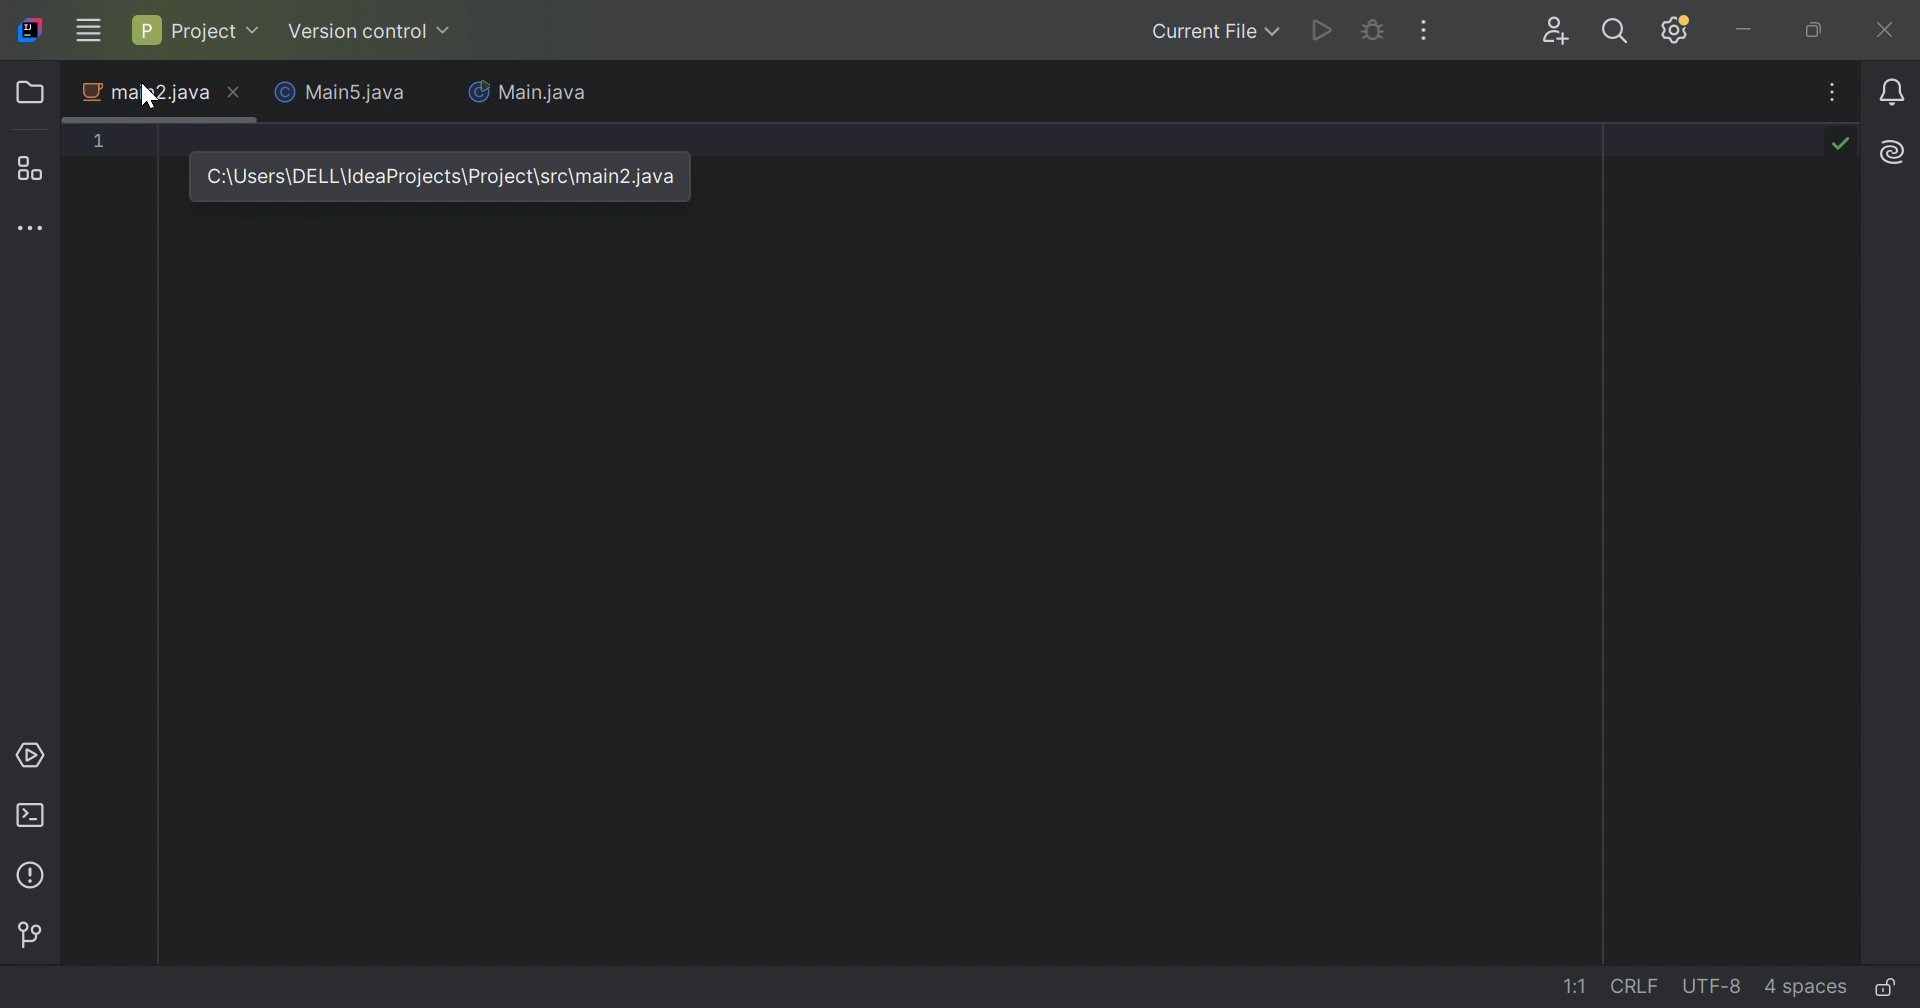 The image size is (1920, 1008). I want to click on More tool windows, so click(33, 226).